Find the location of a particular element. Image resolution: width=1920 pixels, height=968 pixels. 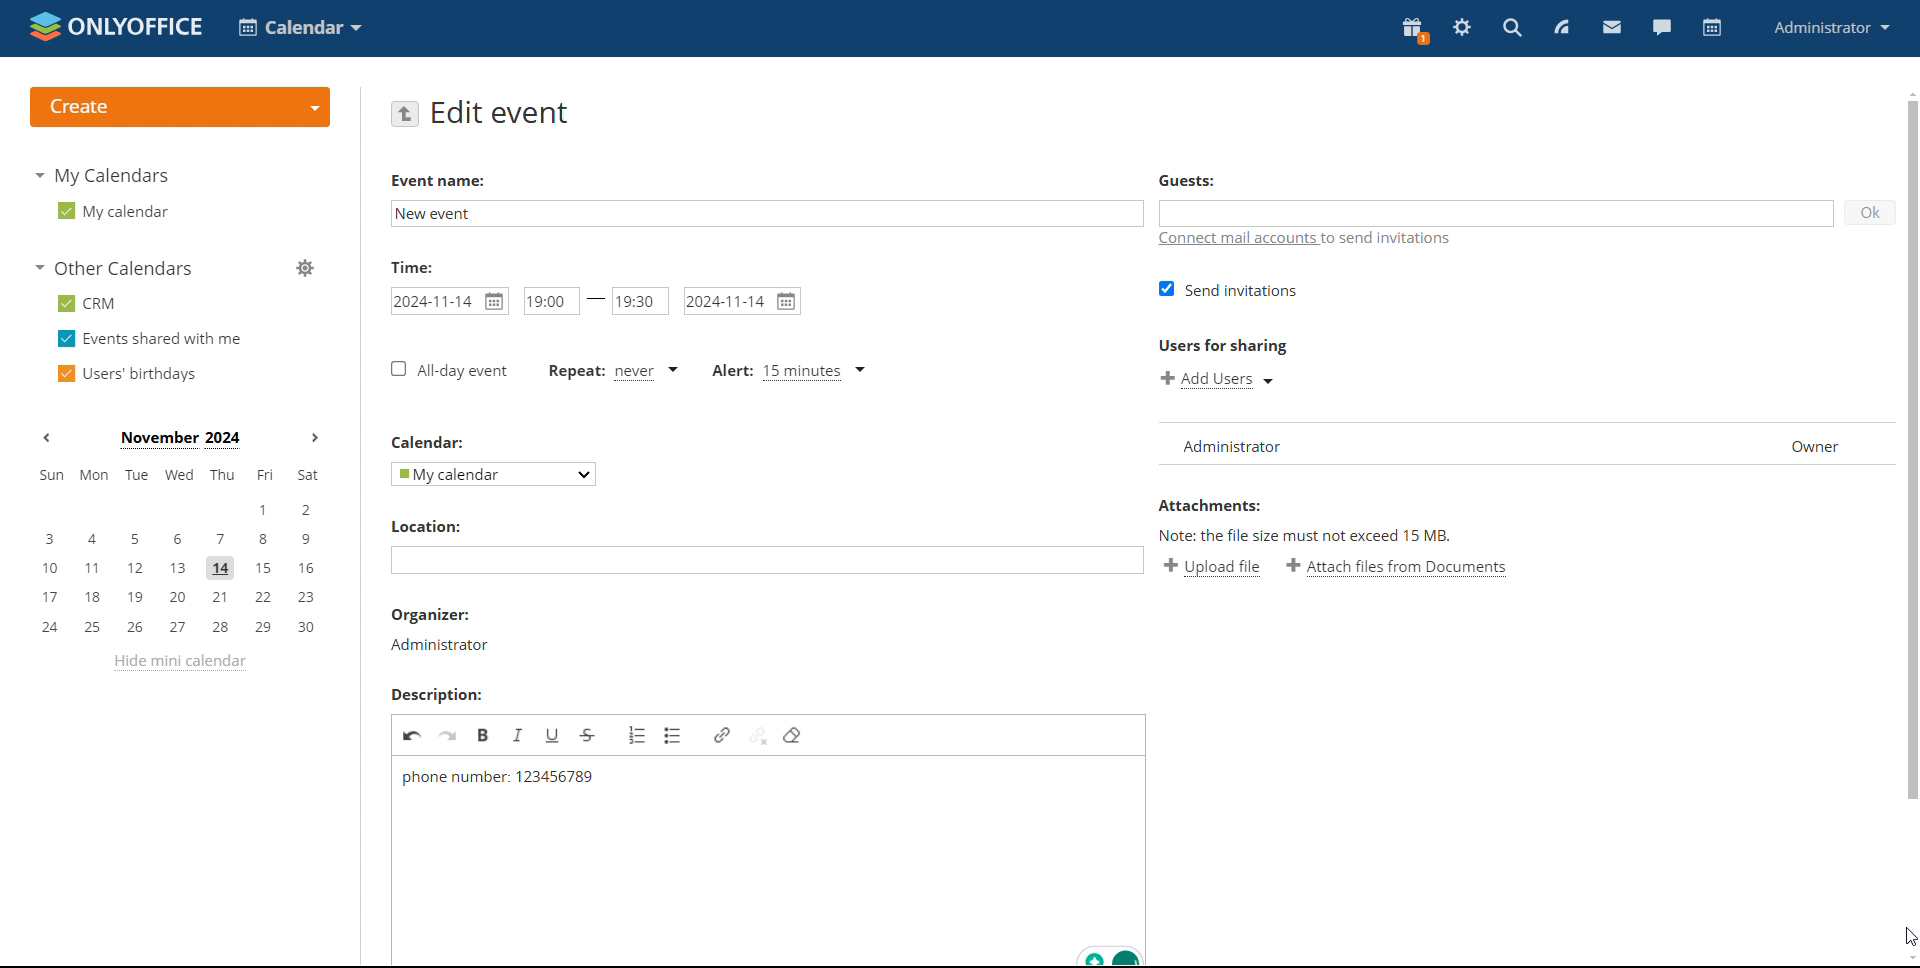

current month is located at coordinates (178, 439).